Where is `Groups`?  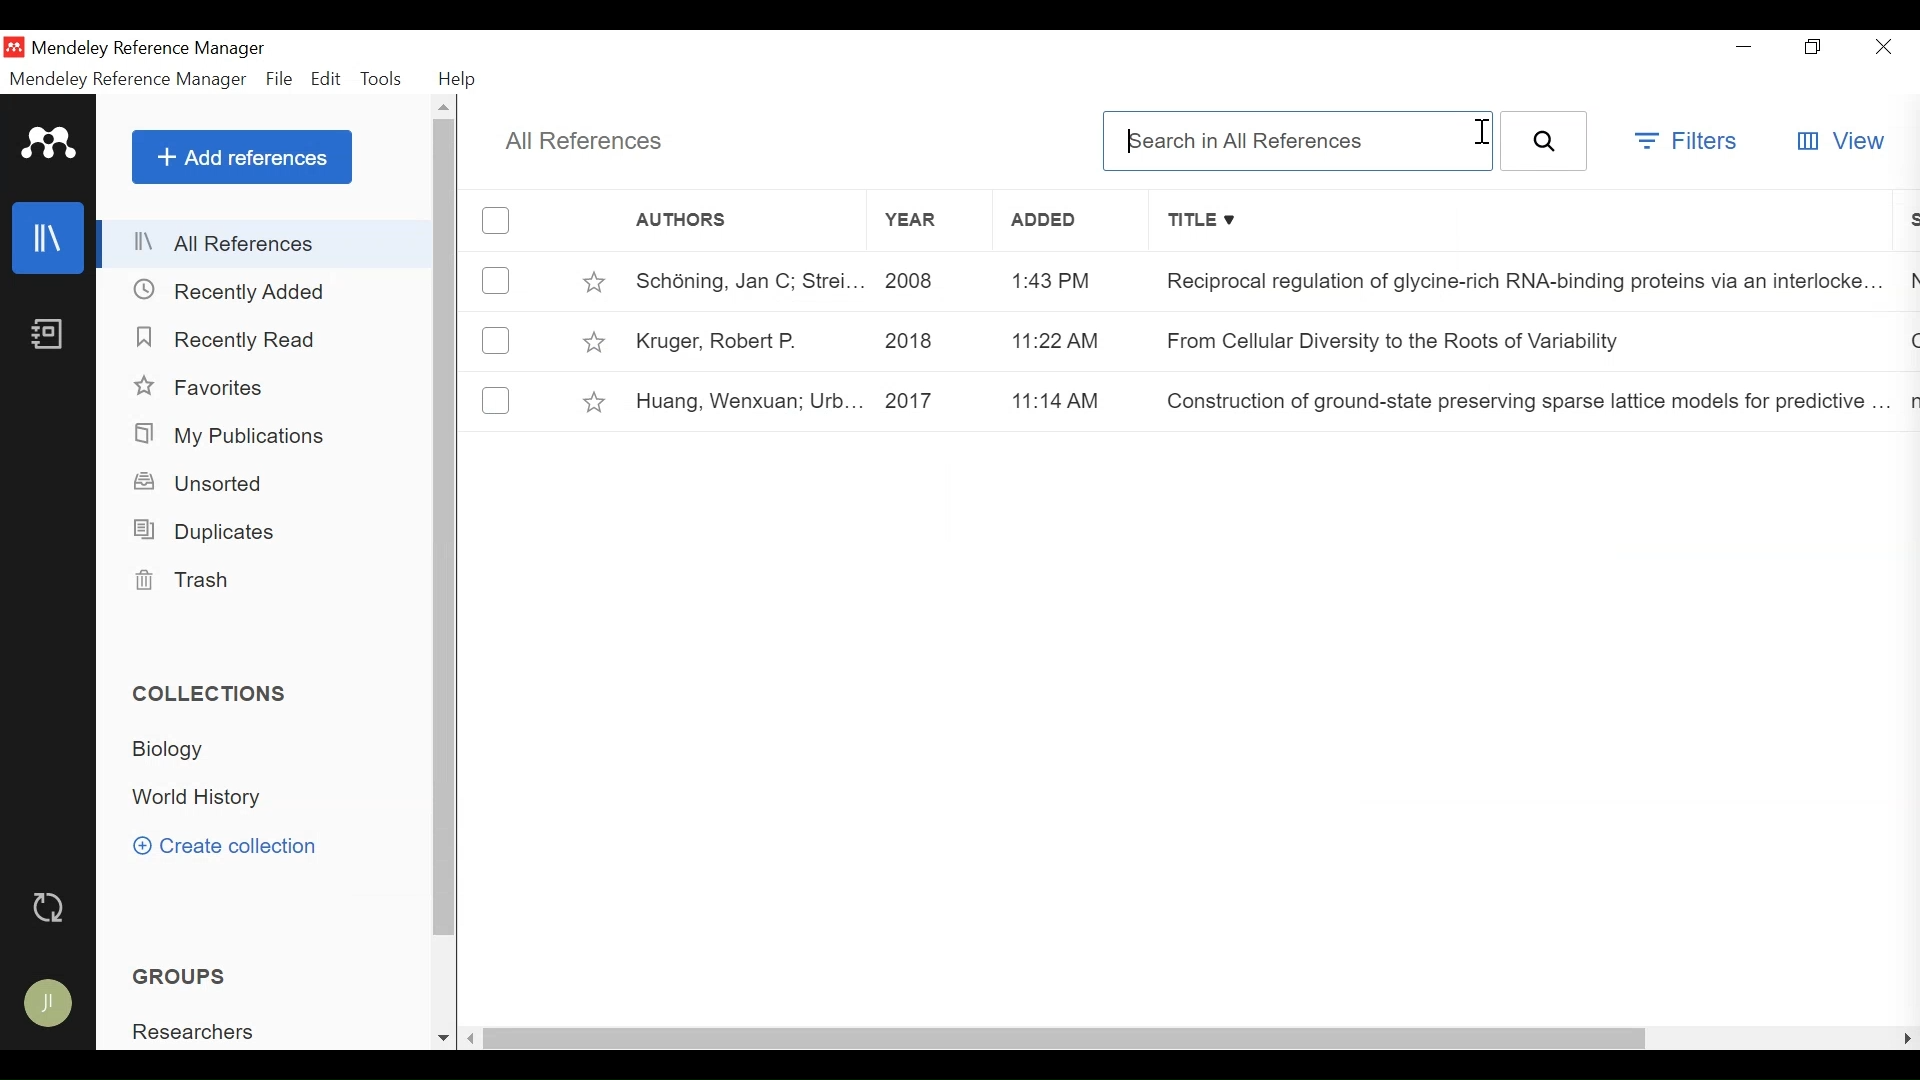
Groups is located at coordinates (178, 976).